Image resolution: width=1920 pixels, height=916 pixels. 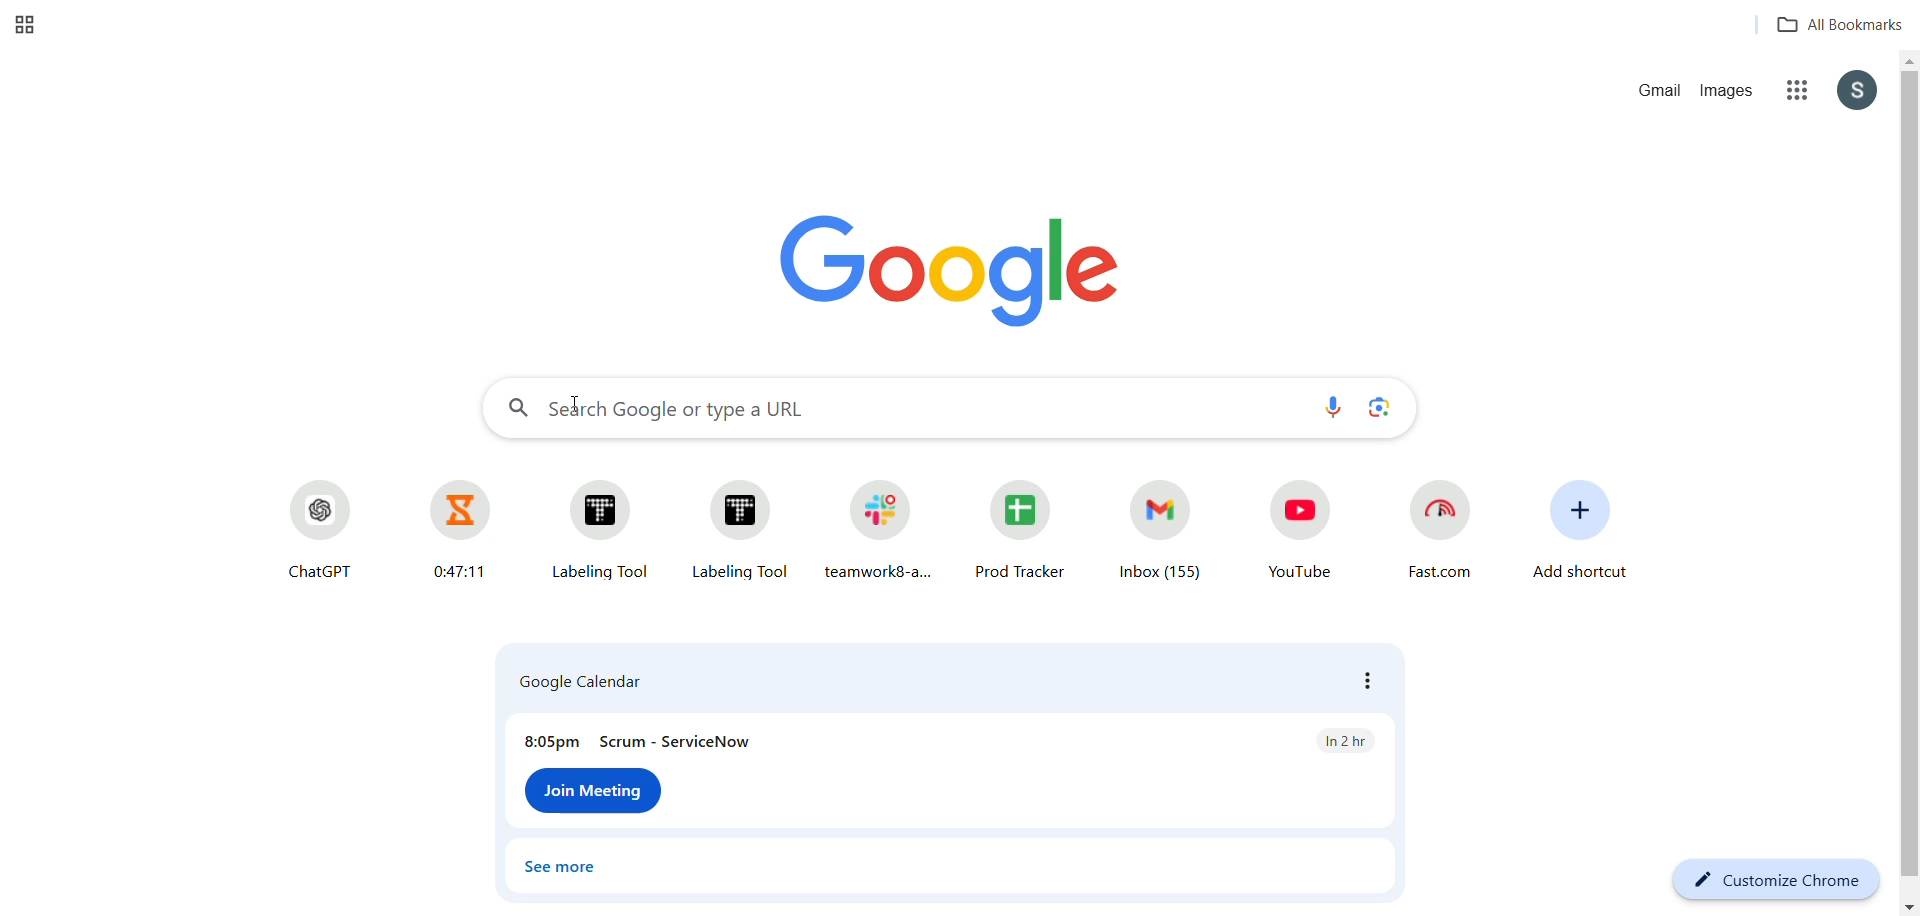 What do you see at coordinates (1330, 410) in the screenshot?
I see `voice search` at bounding box center [1330, 410].